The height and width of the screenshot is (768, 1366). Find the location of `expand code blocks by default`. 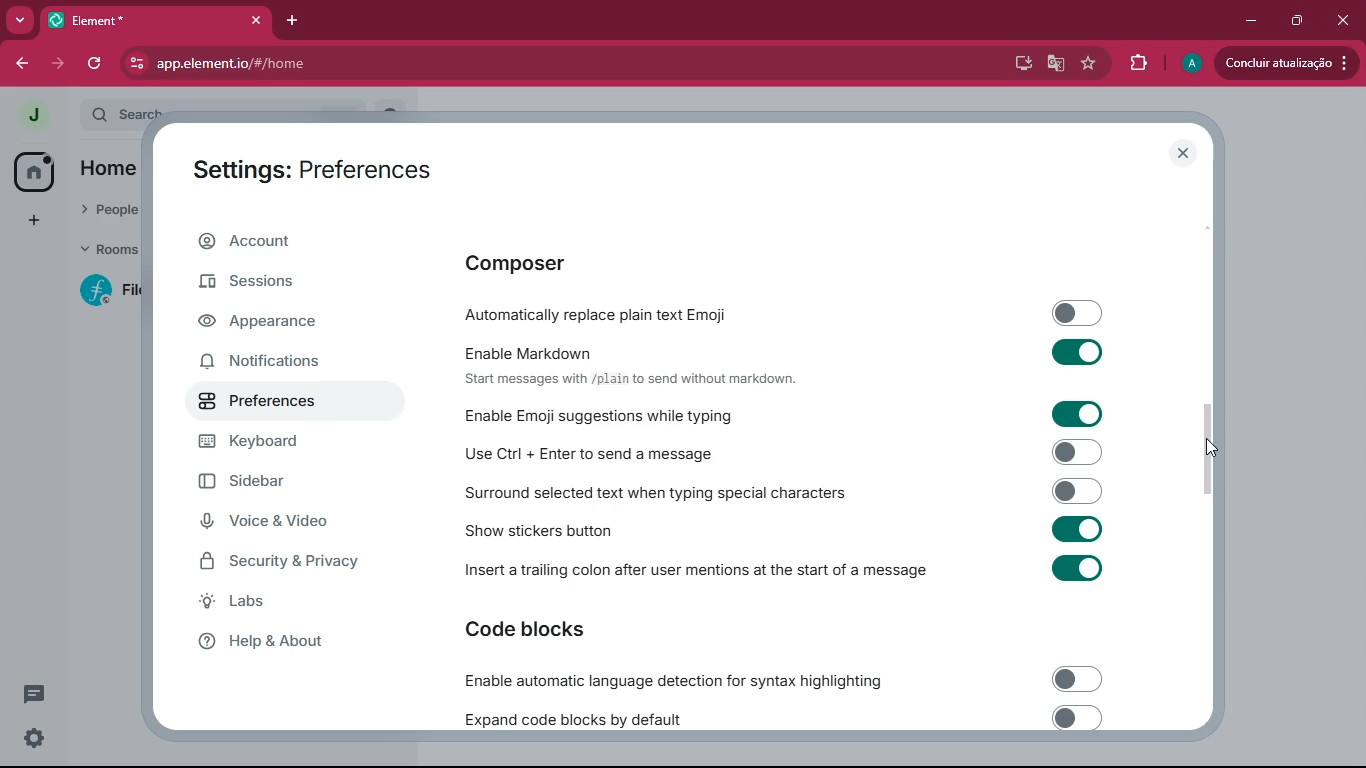

expand code blocks by default is located at coordinates (776, 718).